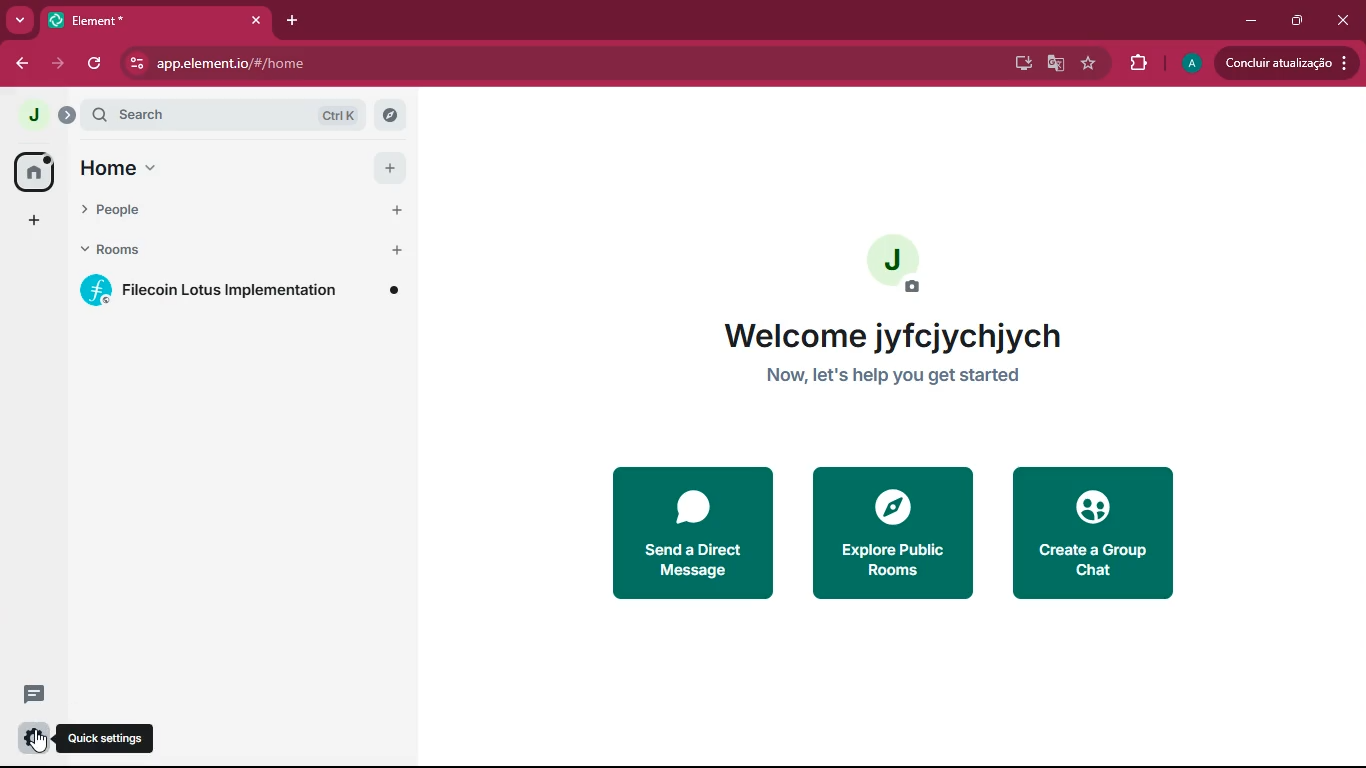 The image size is (1366, 768). What do you see at coordinates (237, 216) in the screenshot?
I see `people` at bounding box center [237, 216].